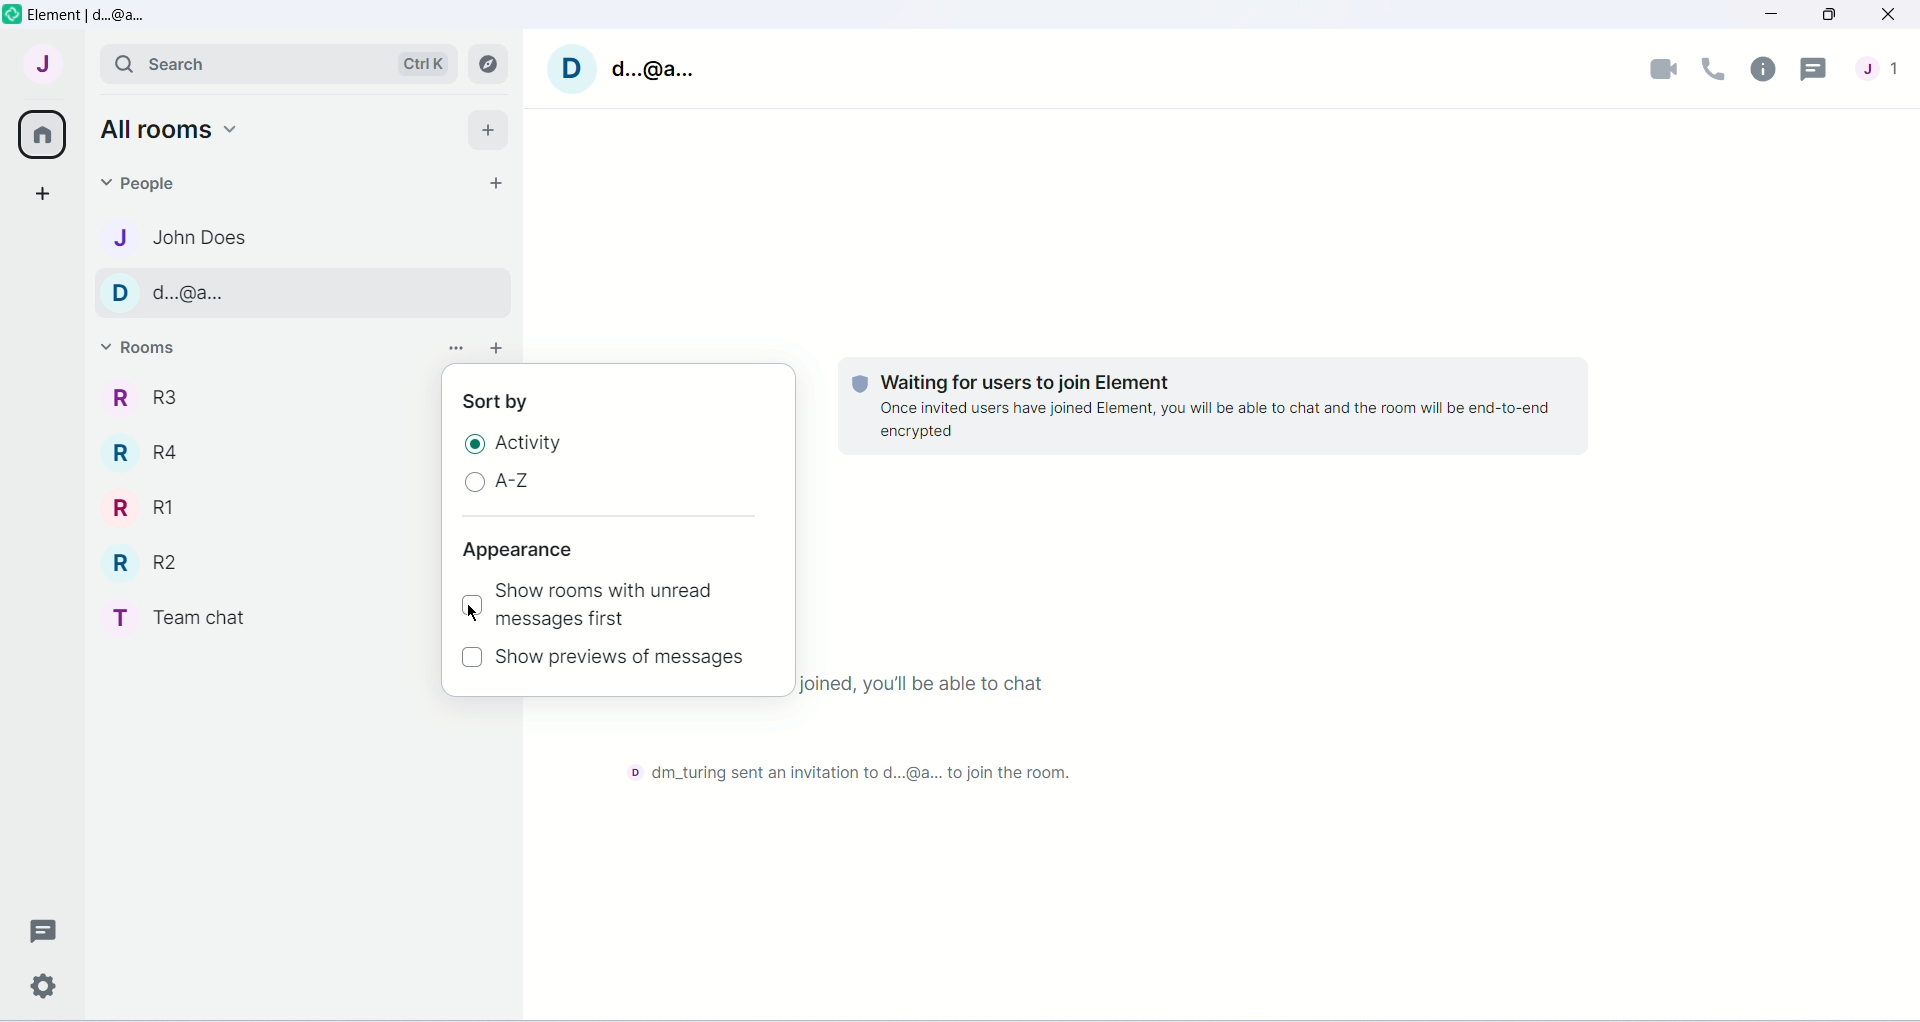  I want to click on Add, so click(488, 129).